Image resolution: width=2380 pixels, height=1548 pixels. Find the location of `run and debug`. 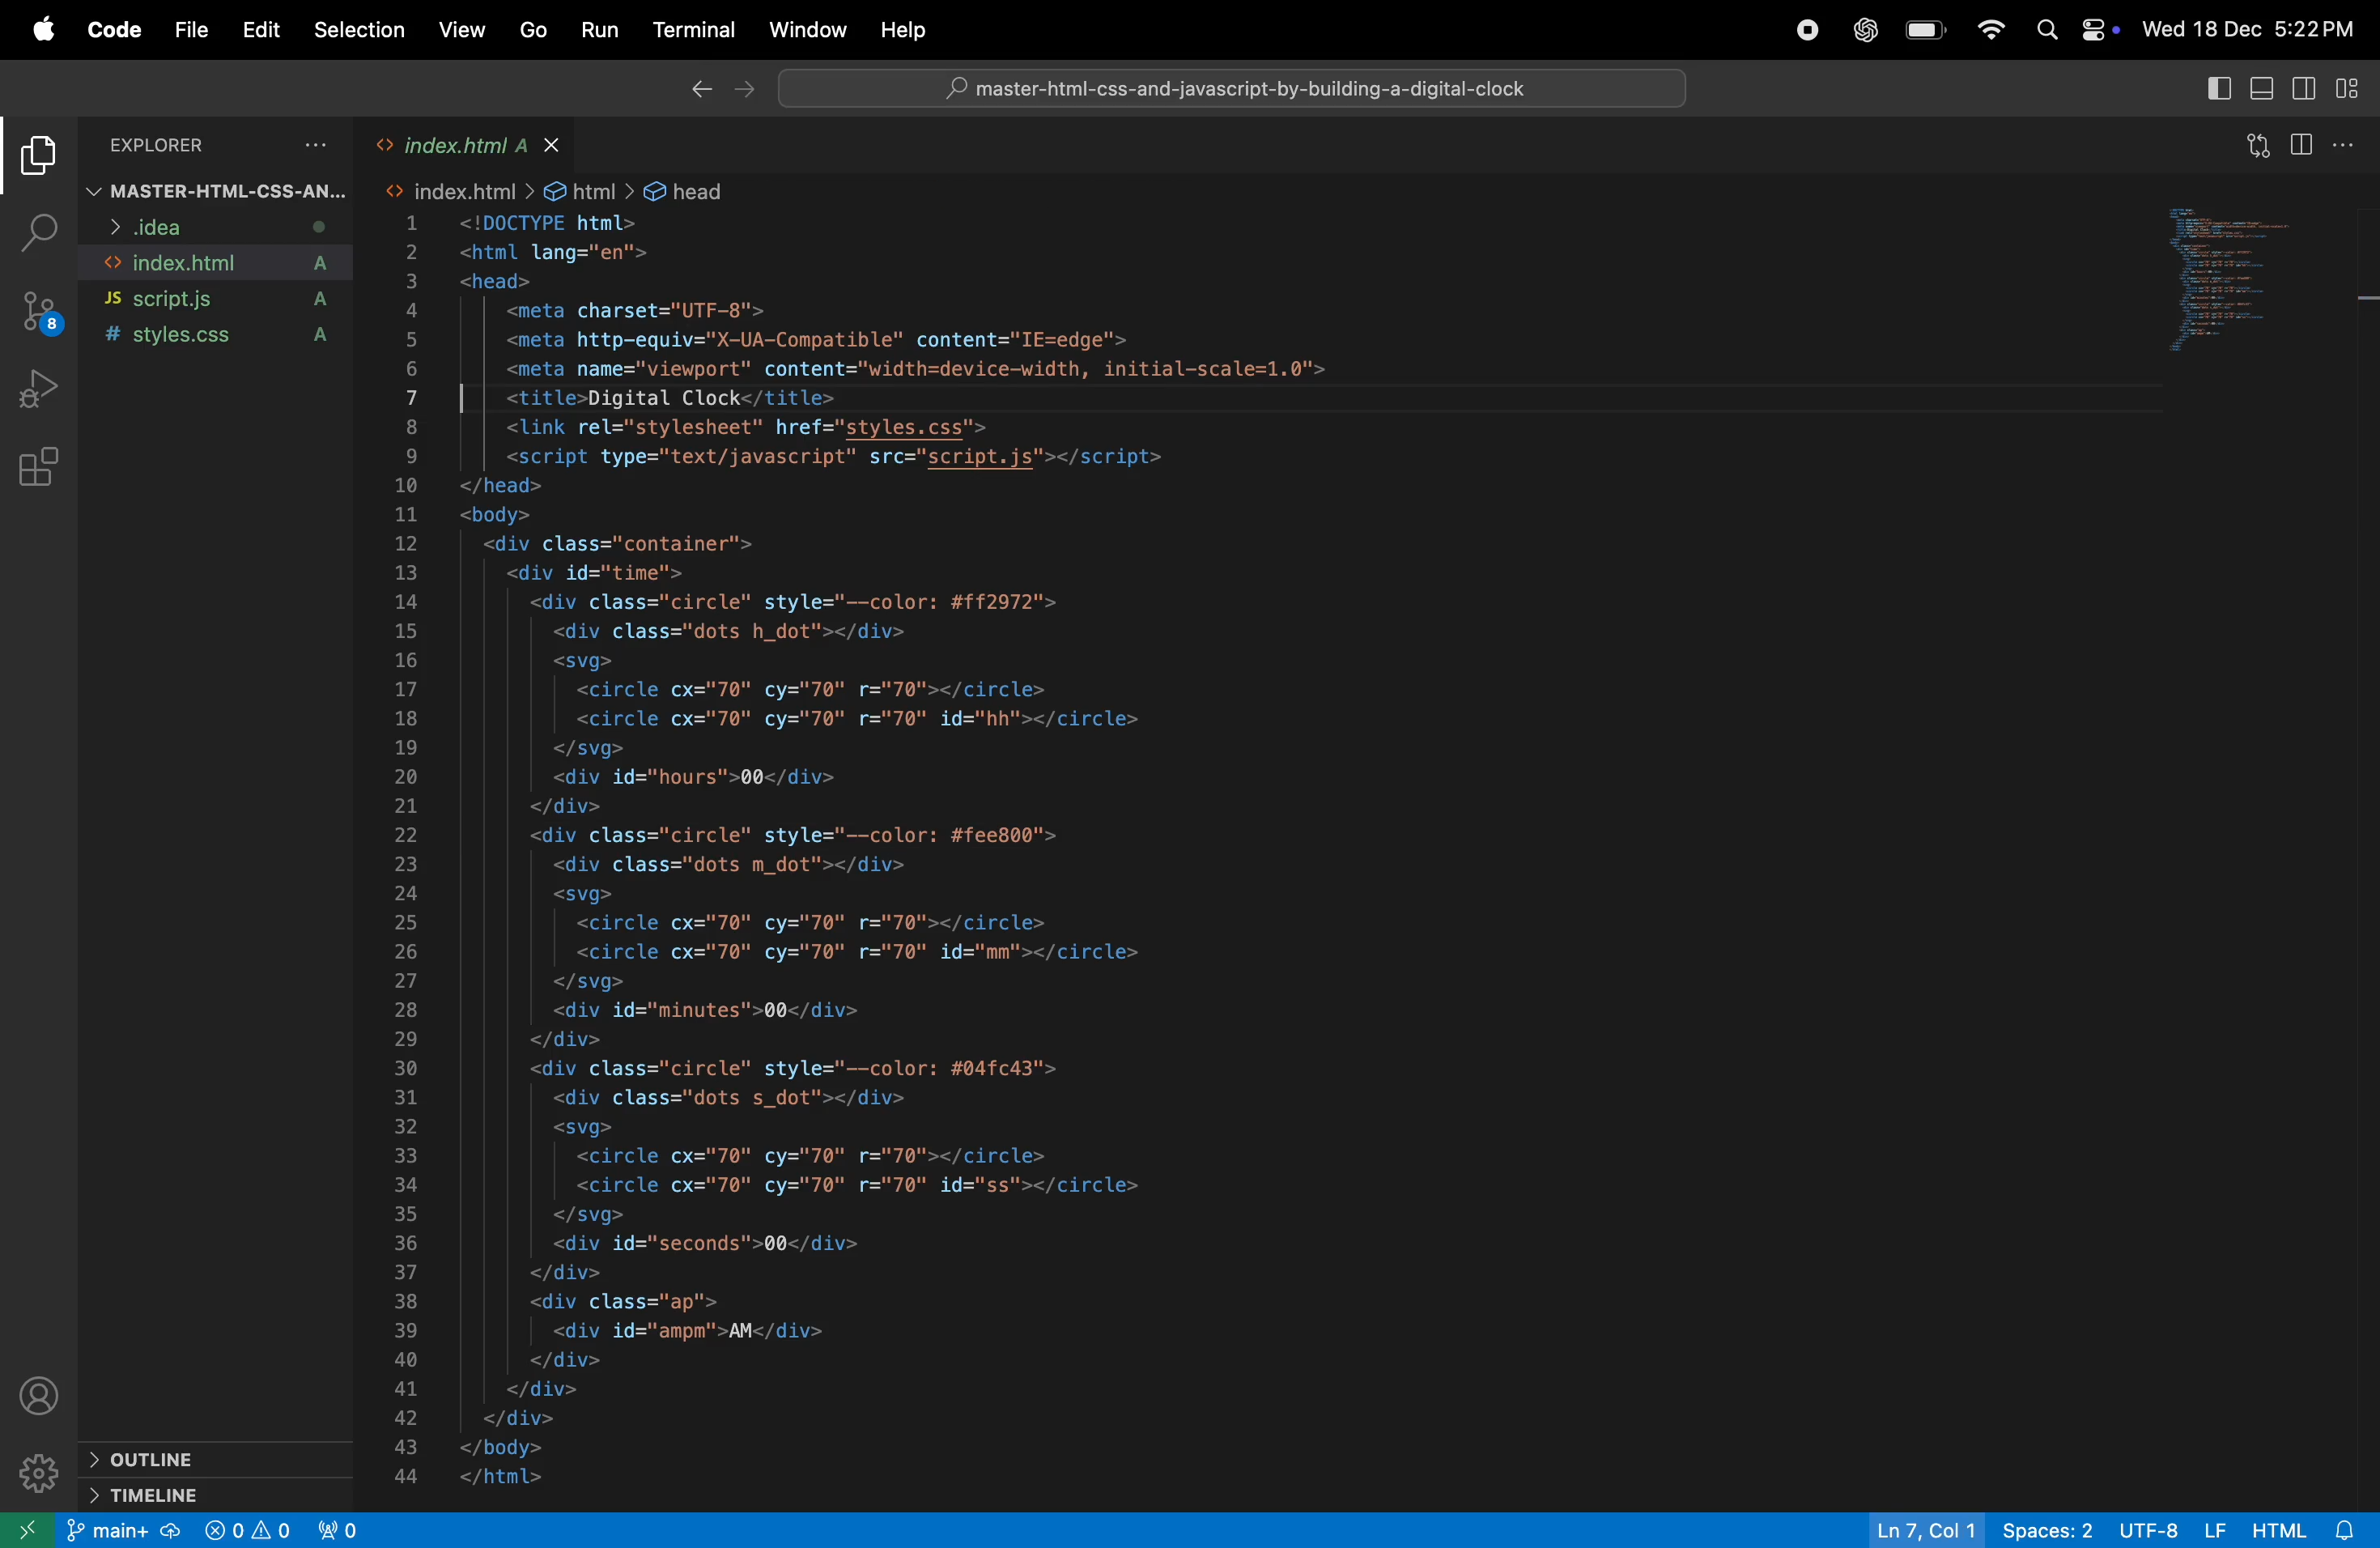

run and debug is located at coordinates (42, 390).